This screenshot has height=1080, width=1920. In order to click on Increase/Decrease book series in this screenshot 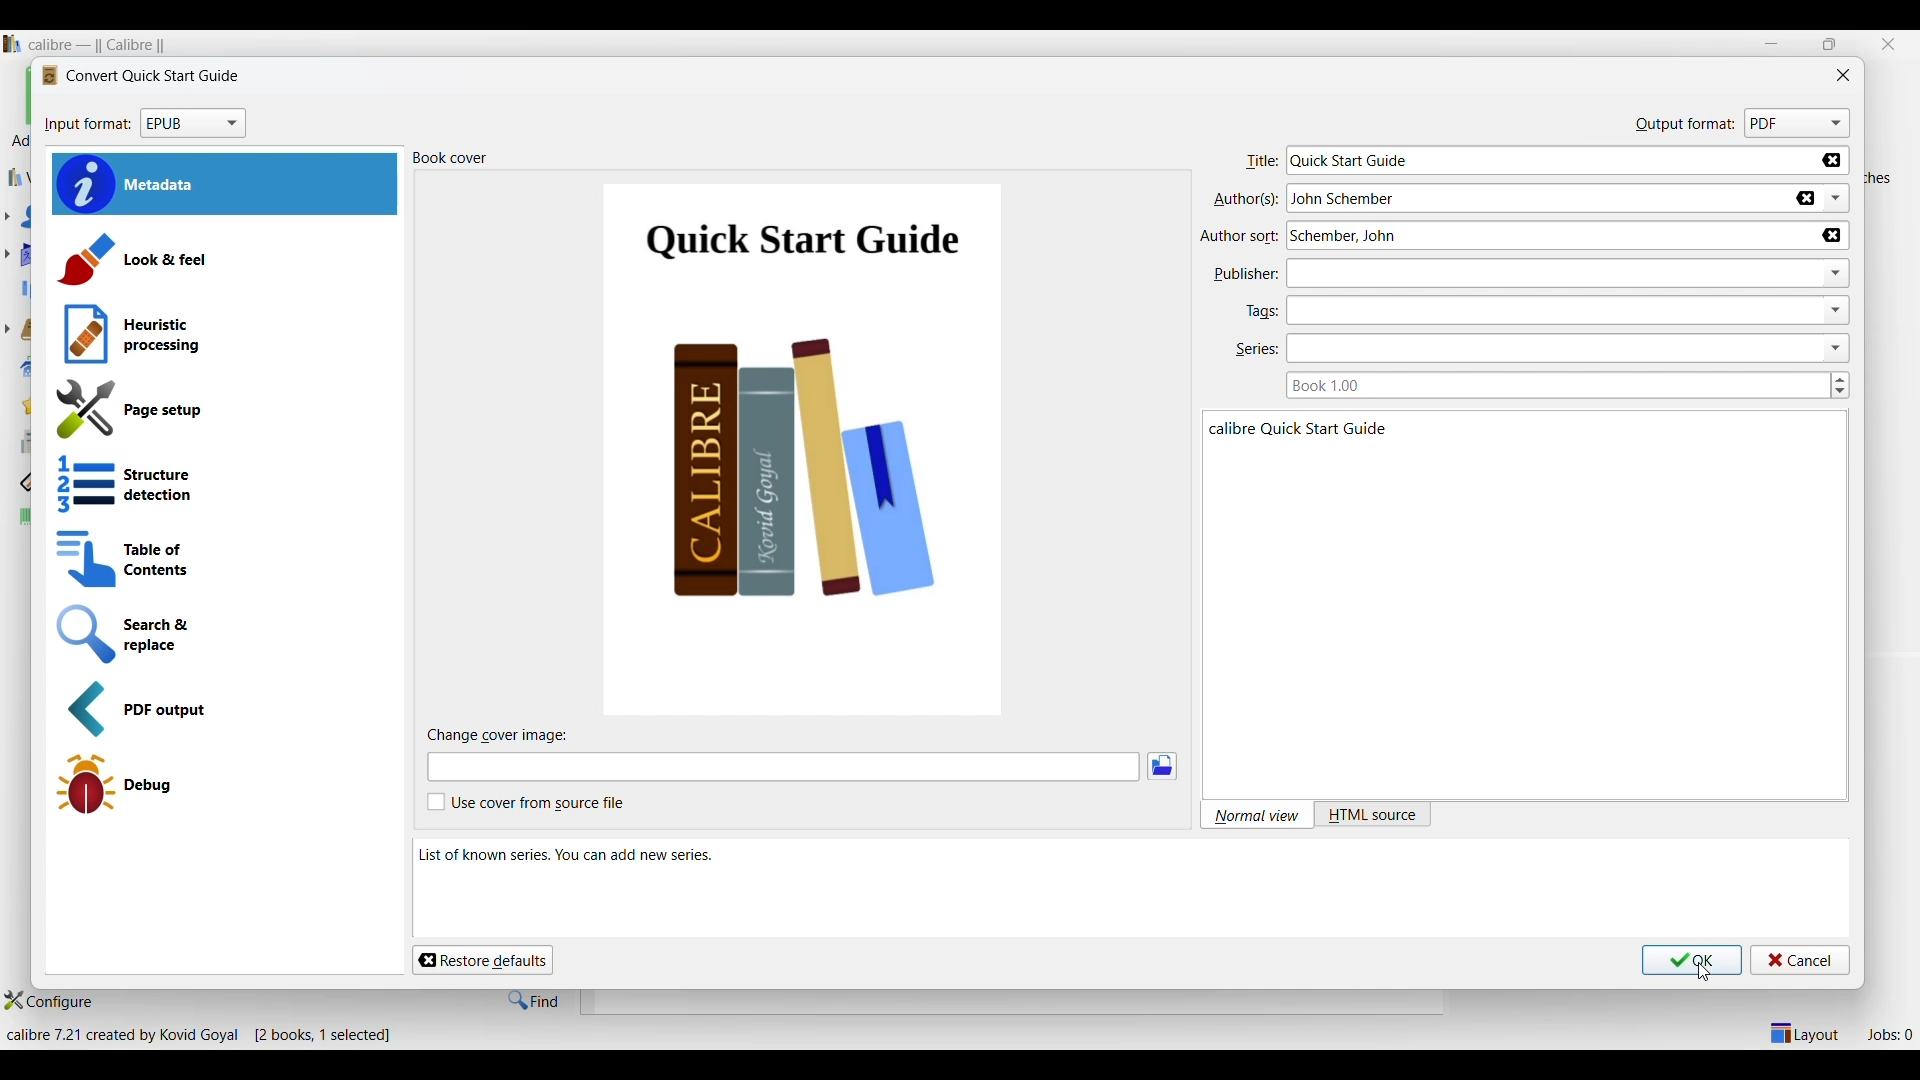, I will do `click(1840, 385)`.